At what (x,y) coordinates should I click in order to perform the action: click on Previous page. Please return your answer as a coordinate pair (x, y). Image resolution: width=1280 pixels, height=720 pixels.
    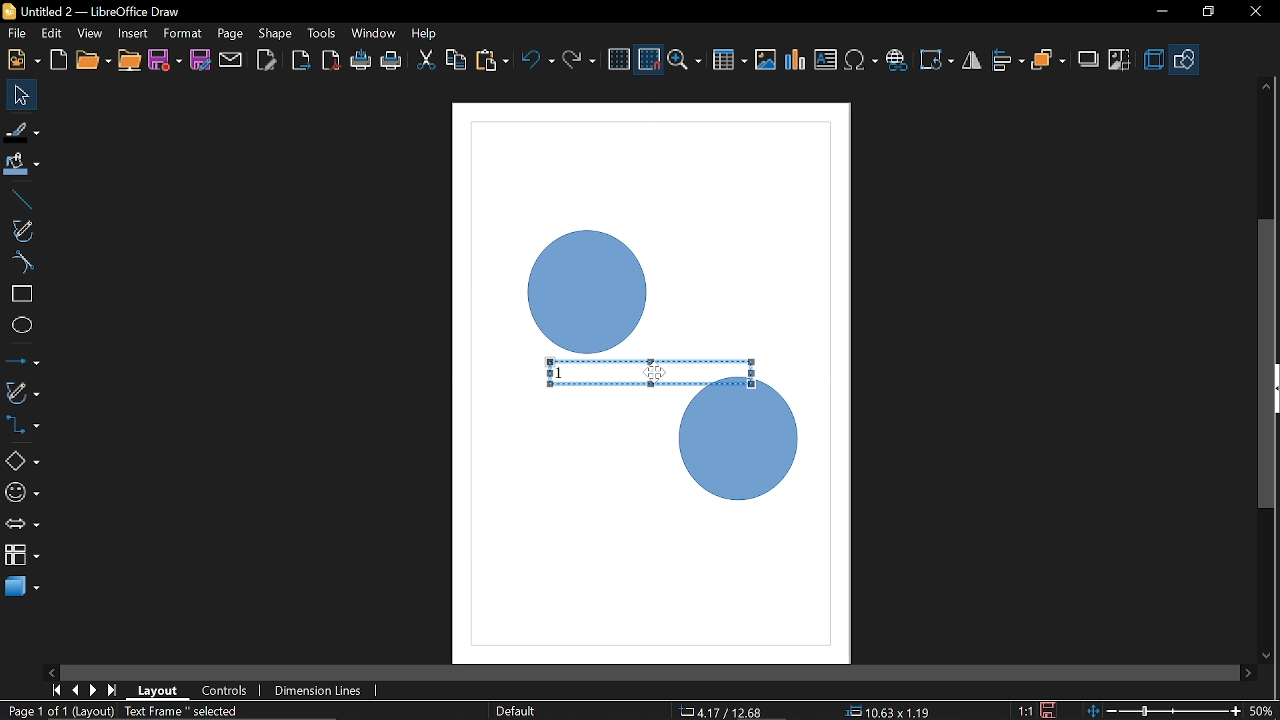
    Looking at the image, I should click on (77, 690).